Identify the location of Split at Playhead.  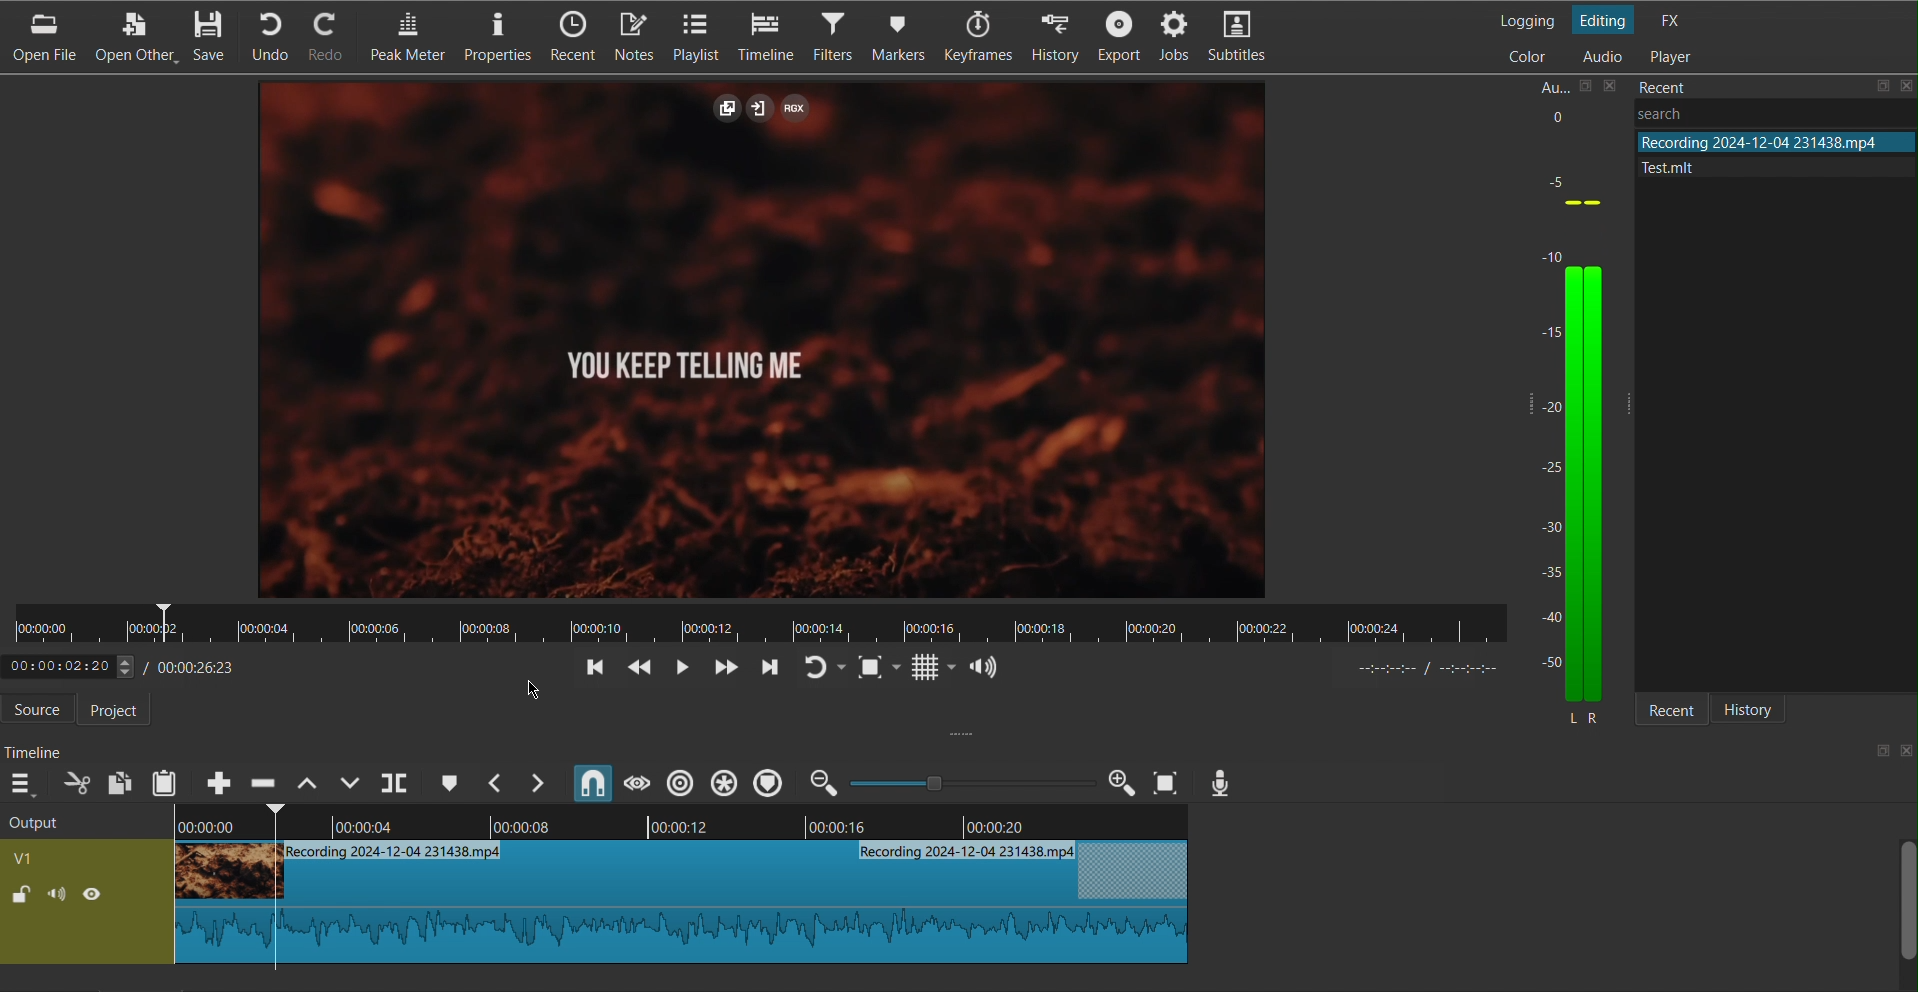
(395, 782).